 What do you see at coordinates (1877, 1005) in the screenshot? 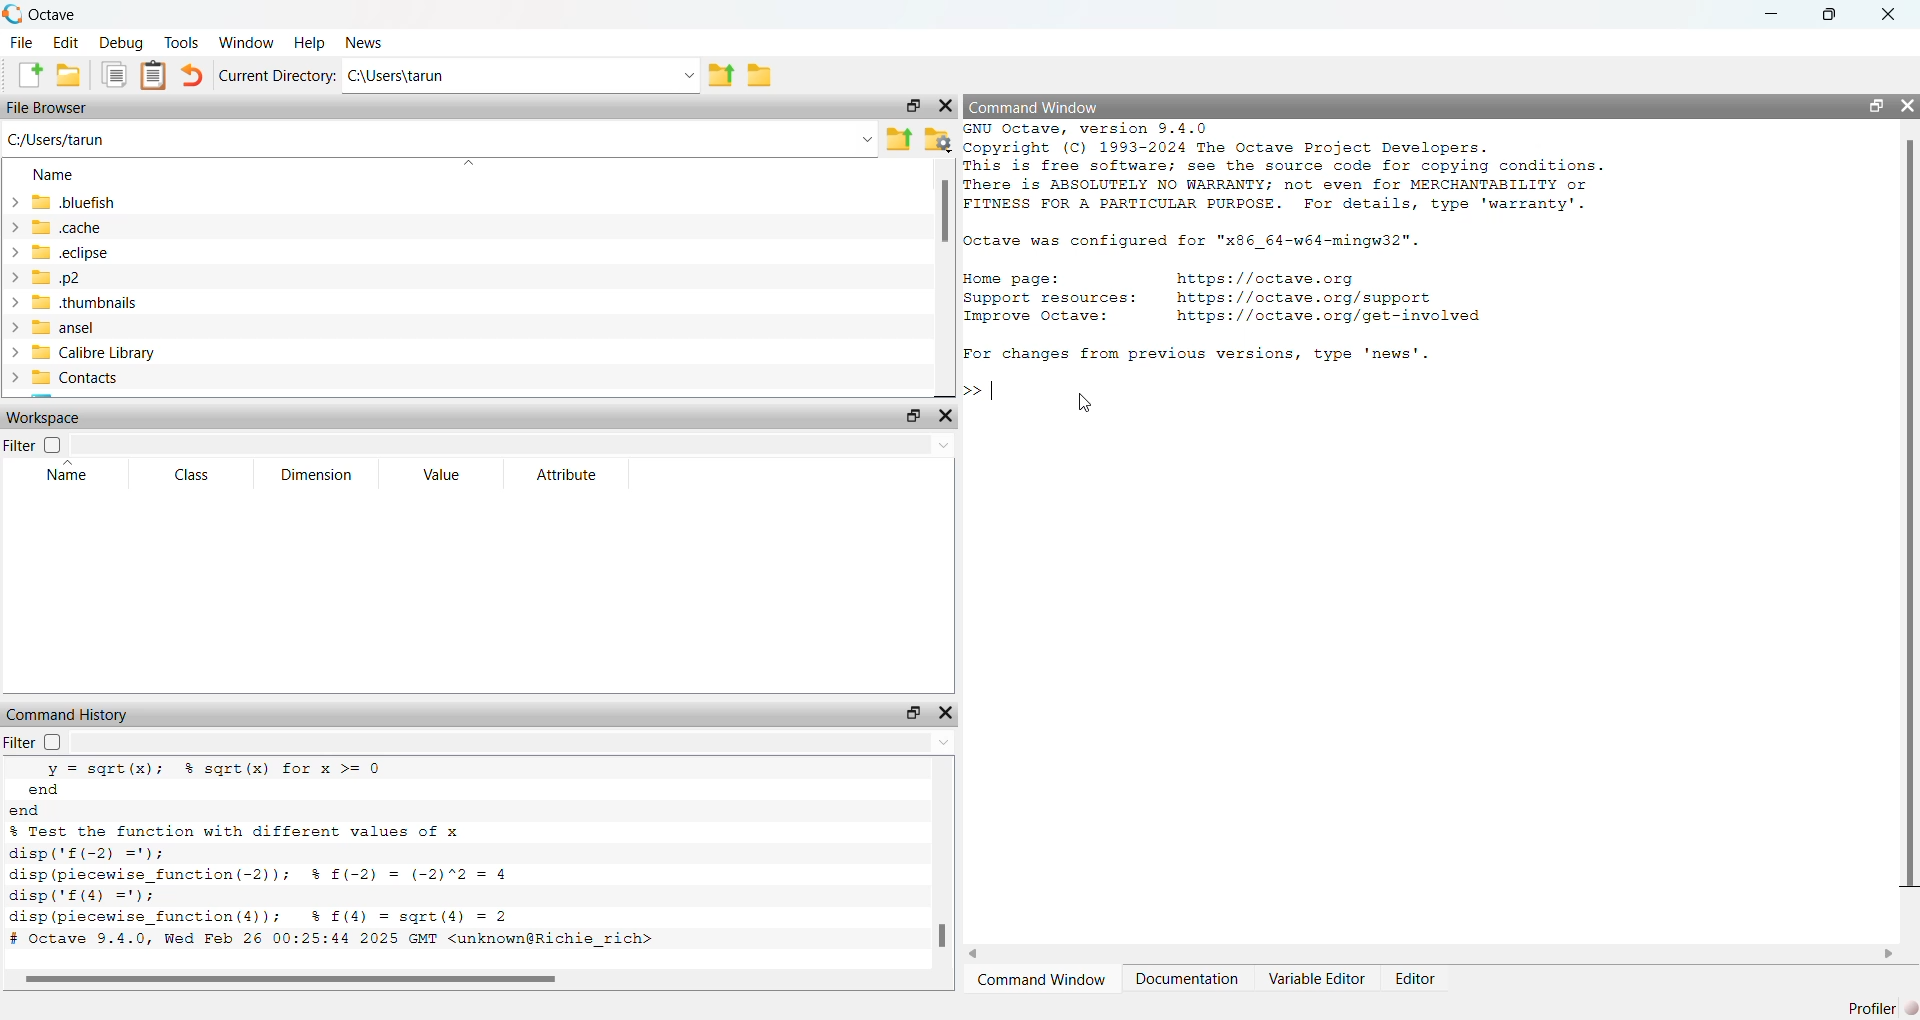
I see `Profiler` at bounding box center [1877, 1005].